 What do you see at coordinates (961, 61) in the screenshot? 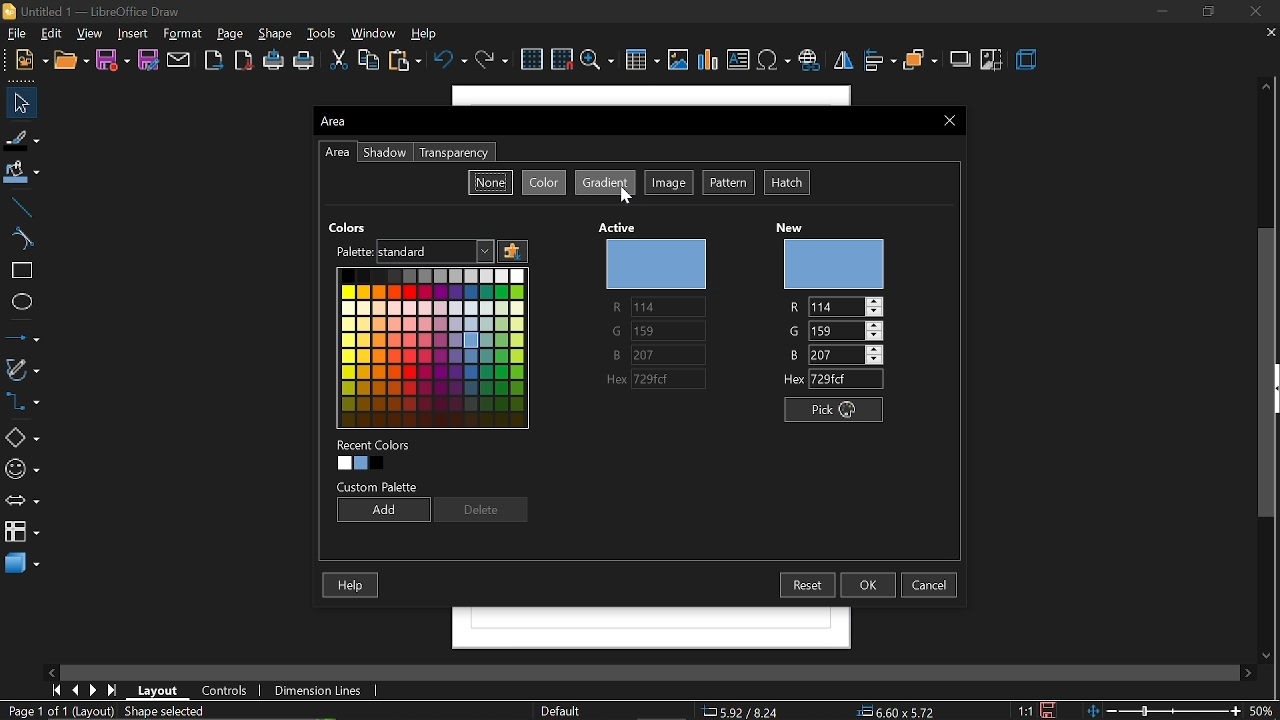
I see `shadow` at bounding box center [961, 61].